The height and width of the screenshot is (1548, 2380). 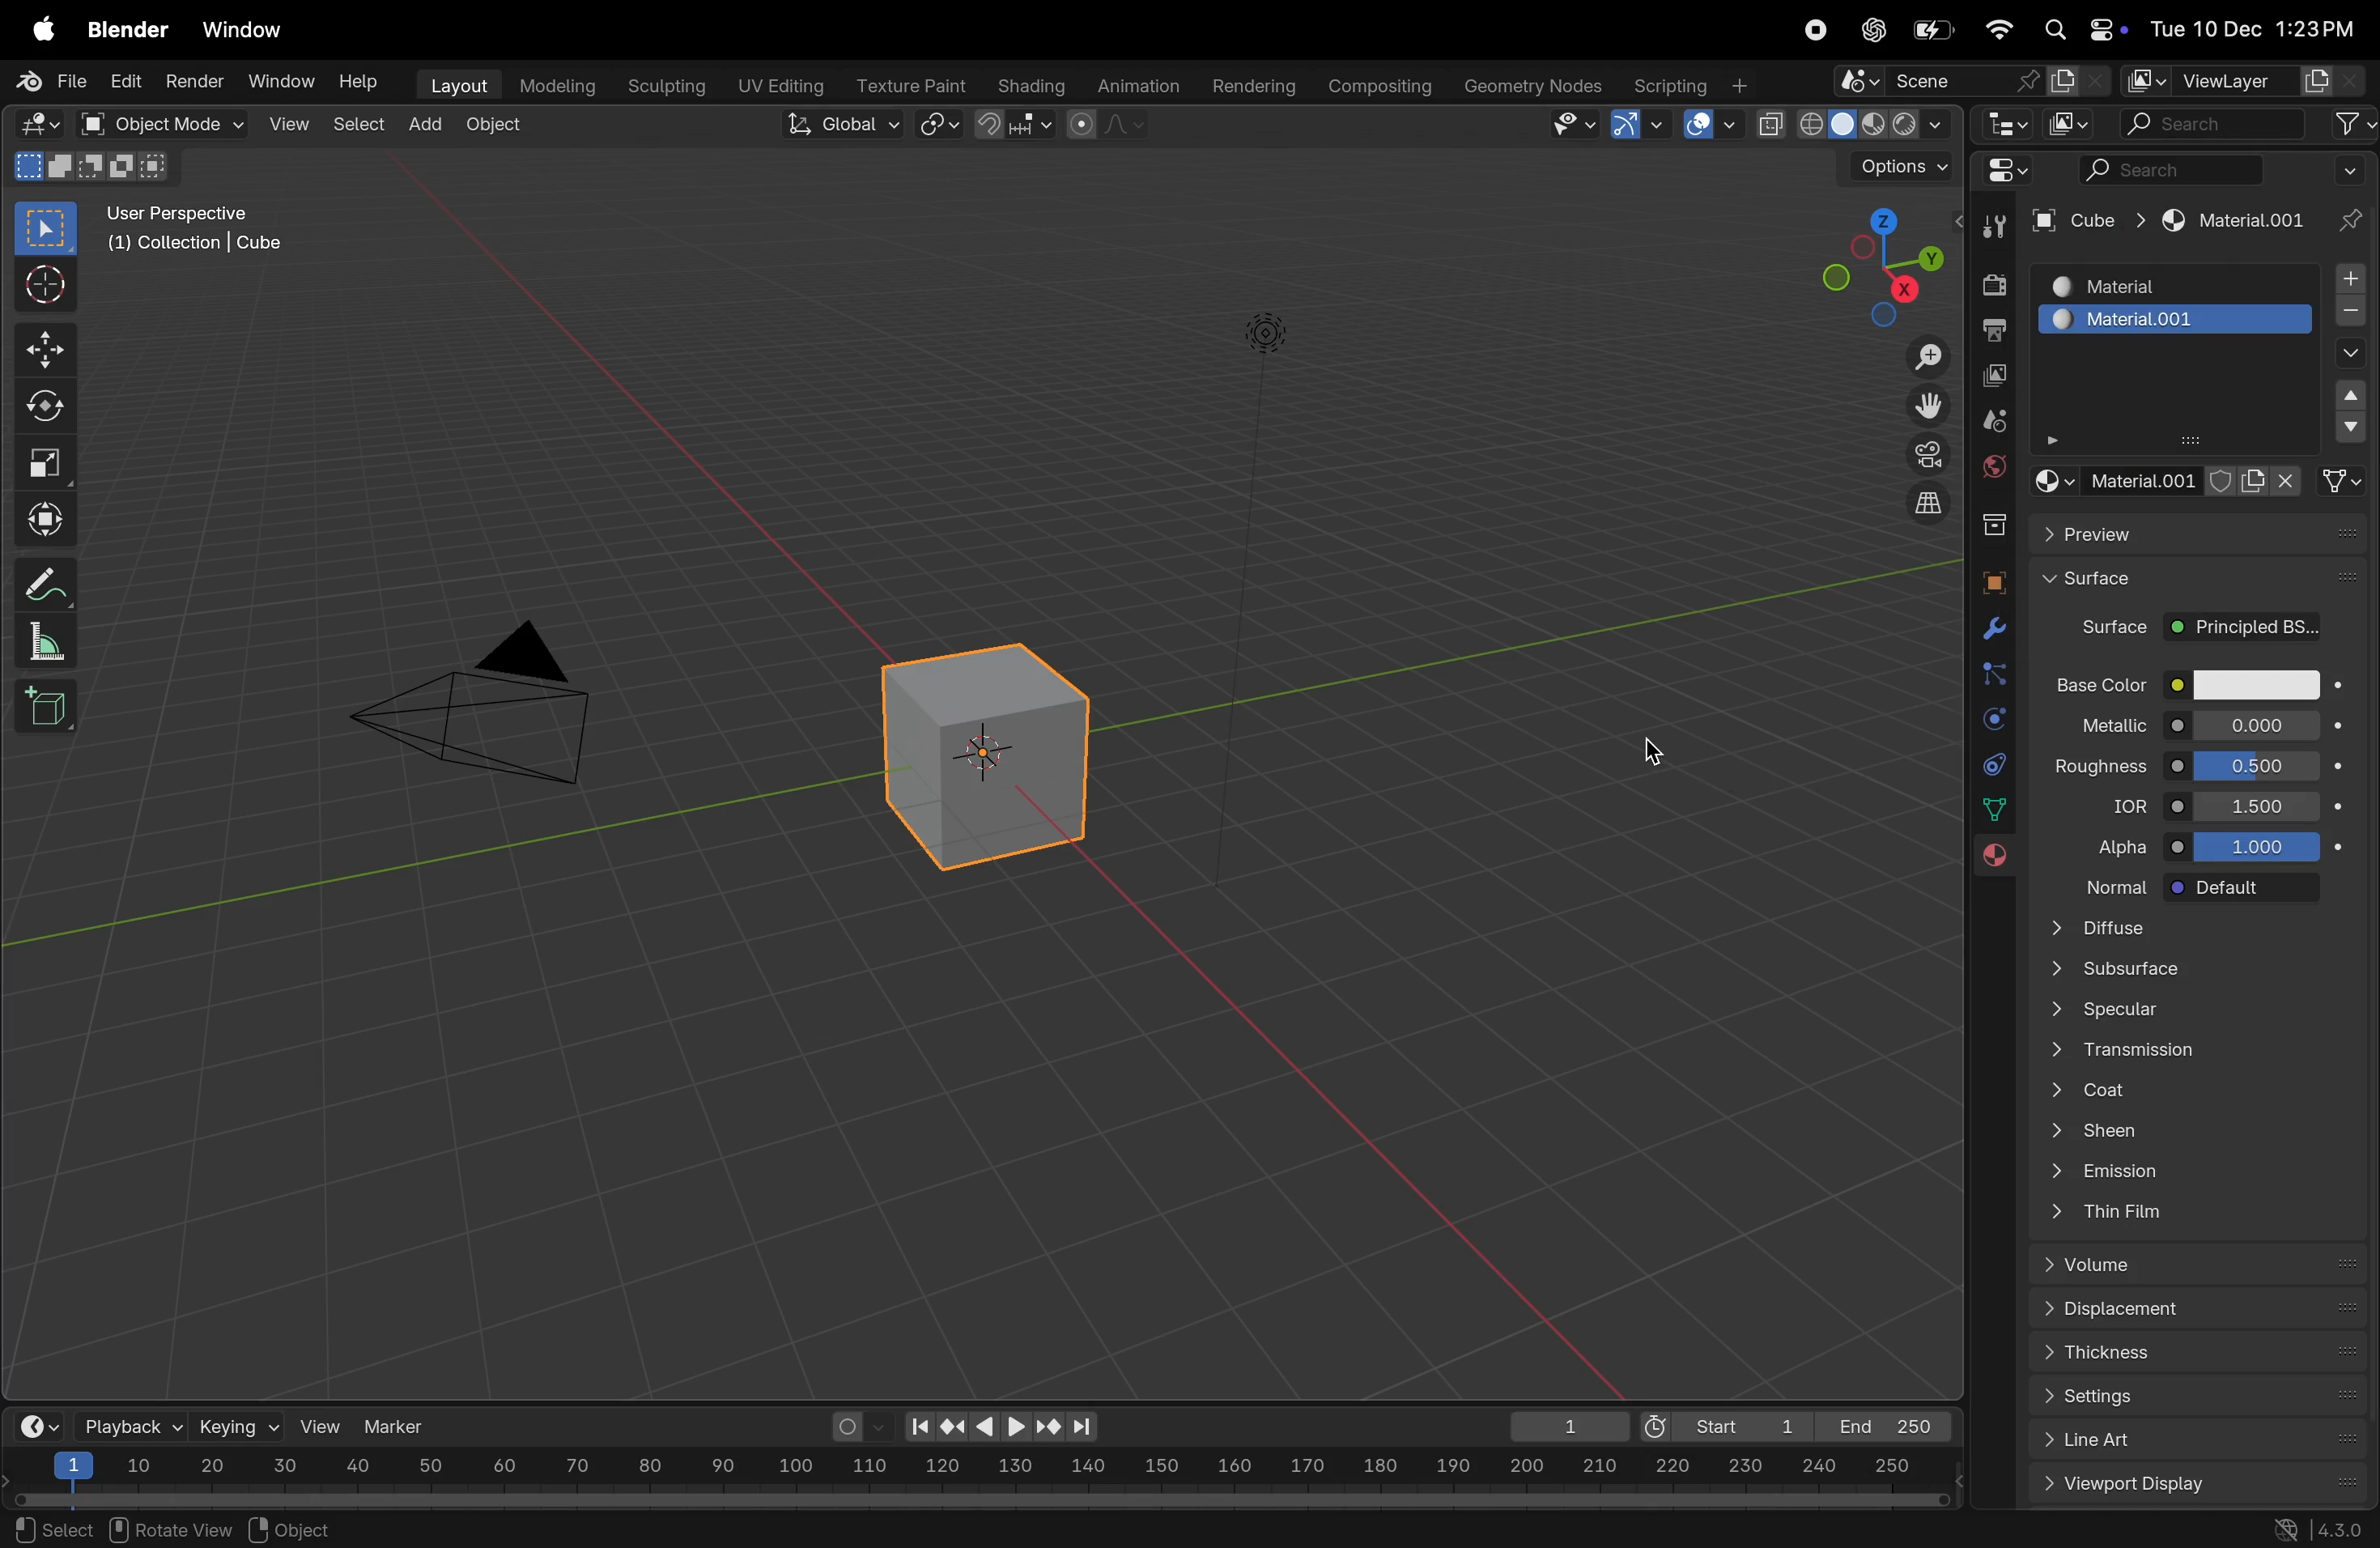 What do you see at coordinates (2190, 1442) in the screenshot?
I see `list art` at bounding box center [2190, 1442].